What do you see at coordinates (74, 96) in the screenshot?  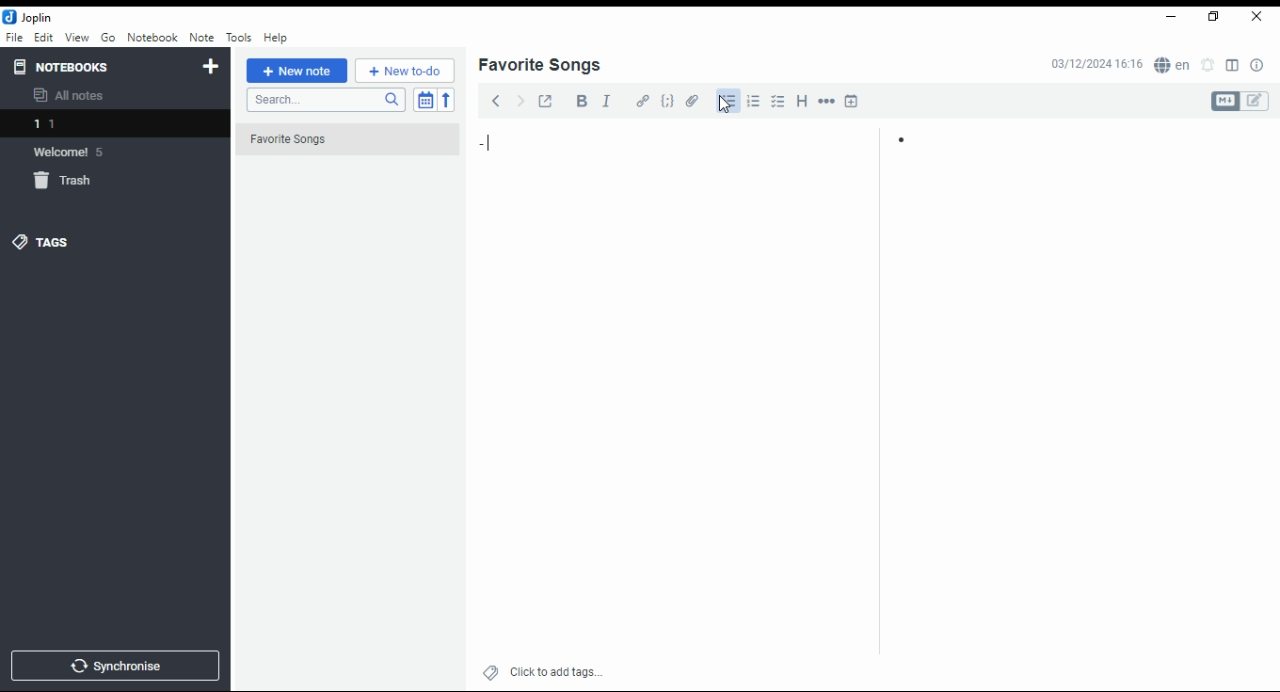 I see `all notes` at bounding box center [74, 96].